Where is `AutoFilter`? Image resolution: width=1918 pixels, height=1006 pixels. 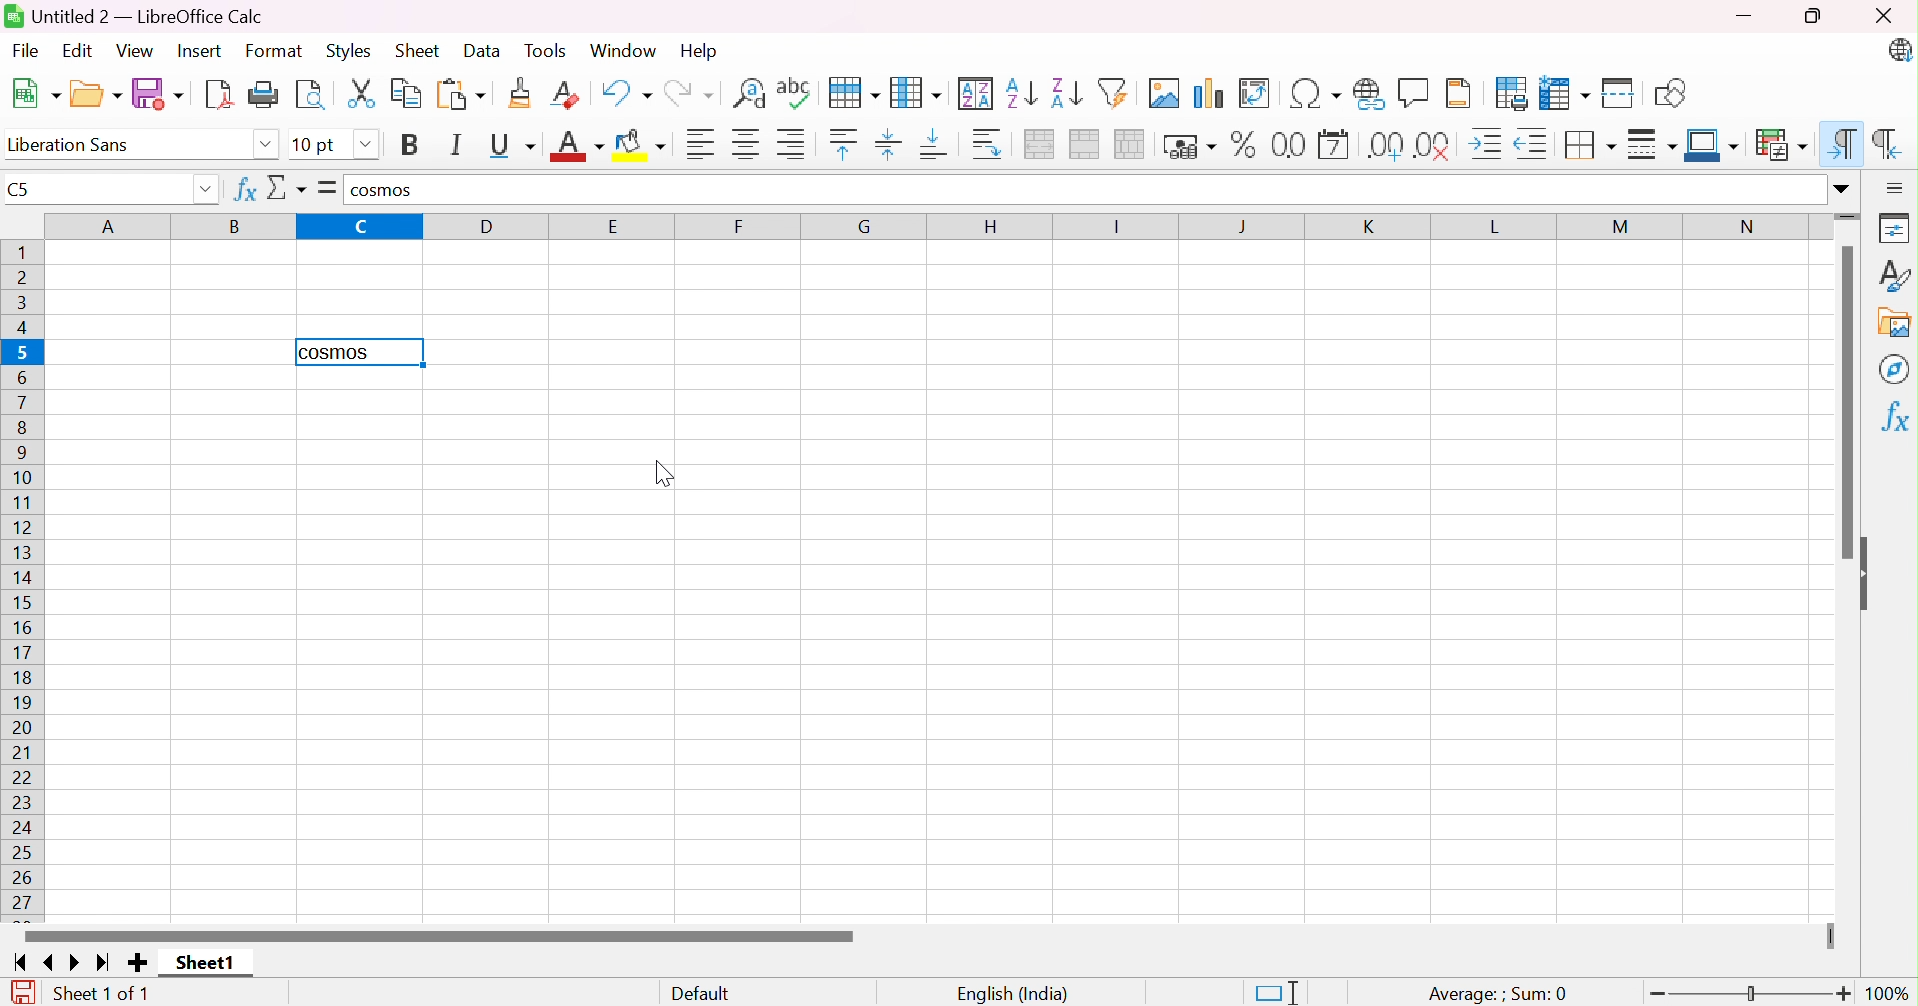
AutoFilter is located at coordinates (1119, 91).